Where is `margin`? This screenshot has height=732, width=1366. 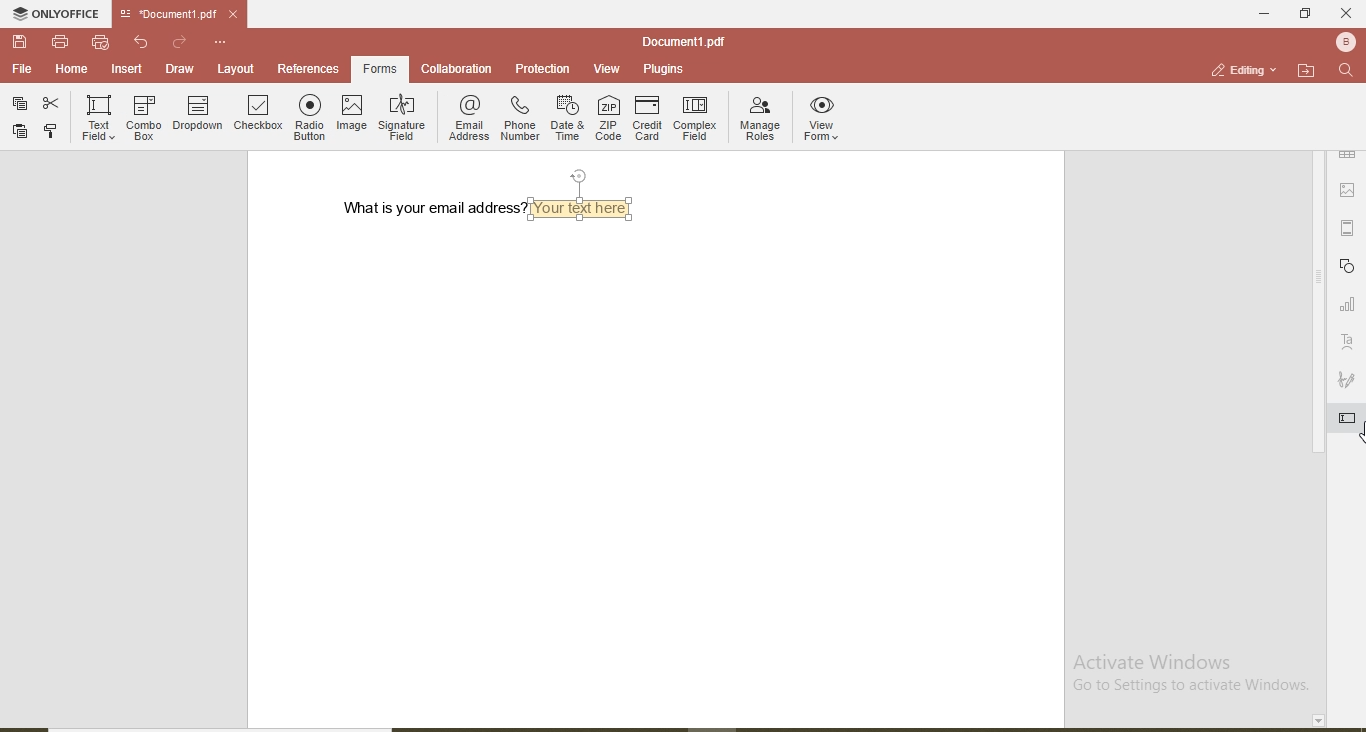
margin is located at coordinates (1347, 228).